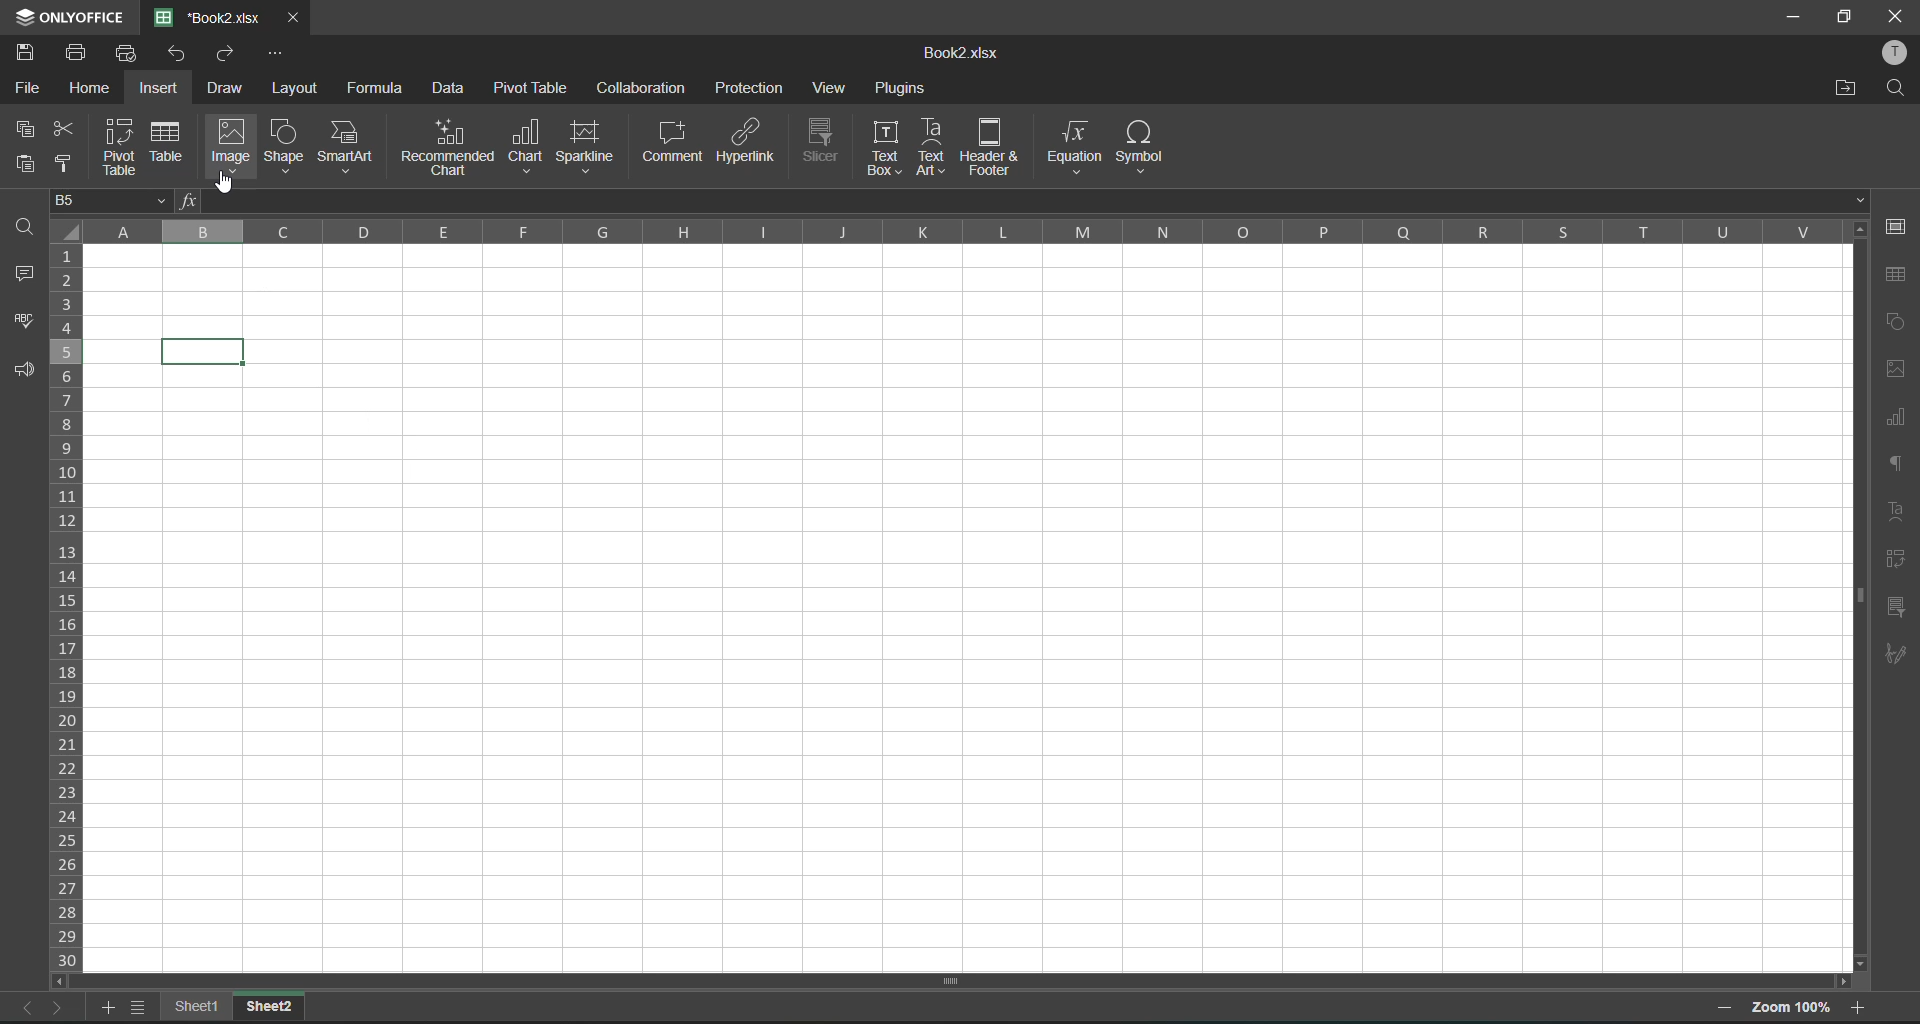  I want to click on formula bar, so click(1033, 200).